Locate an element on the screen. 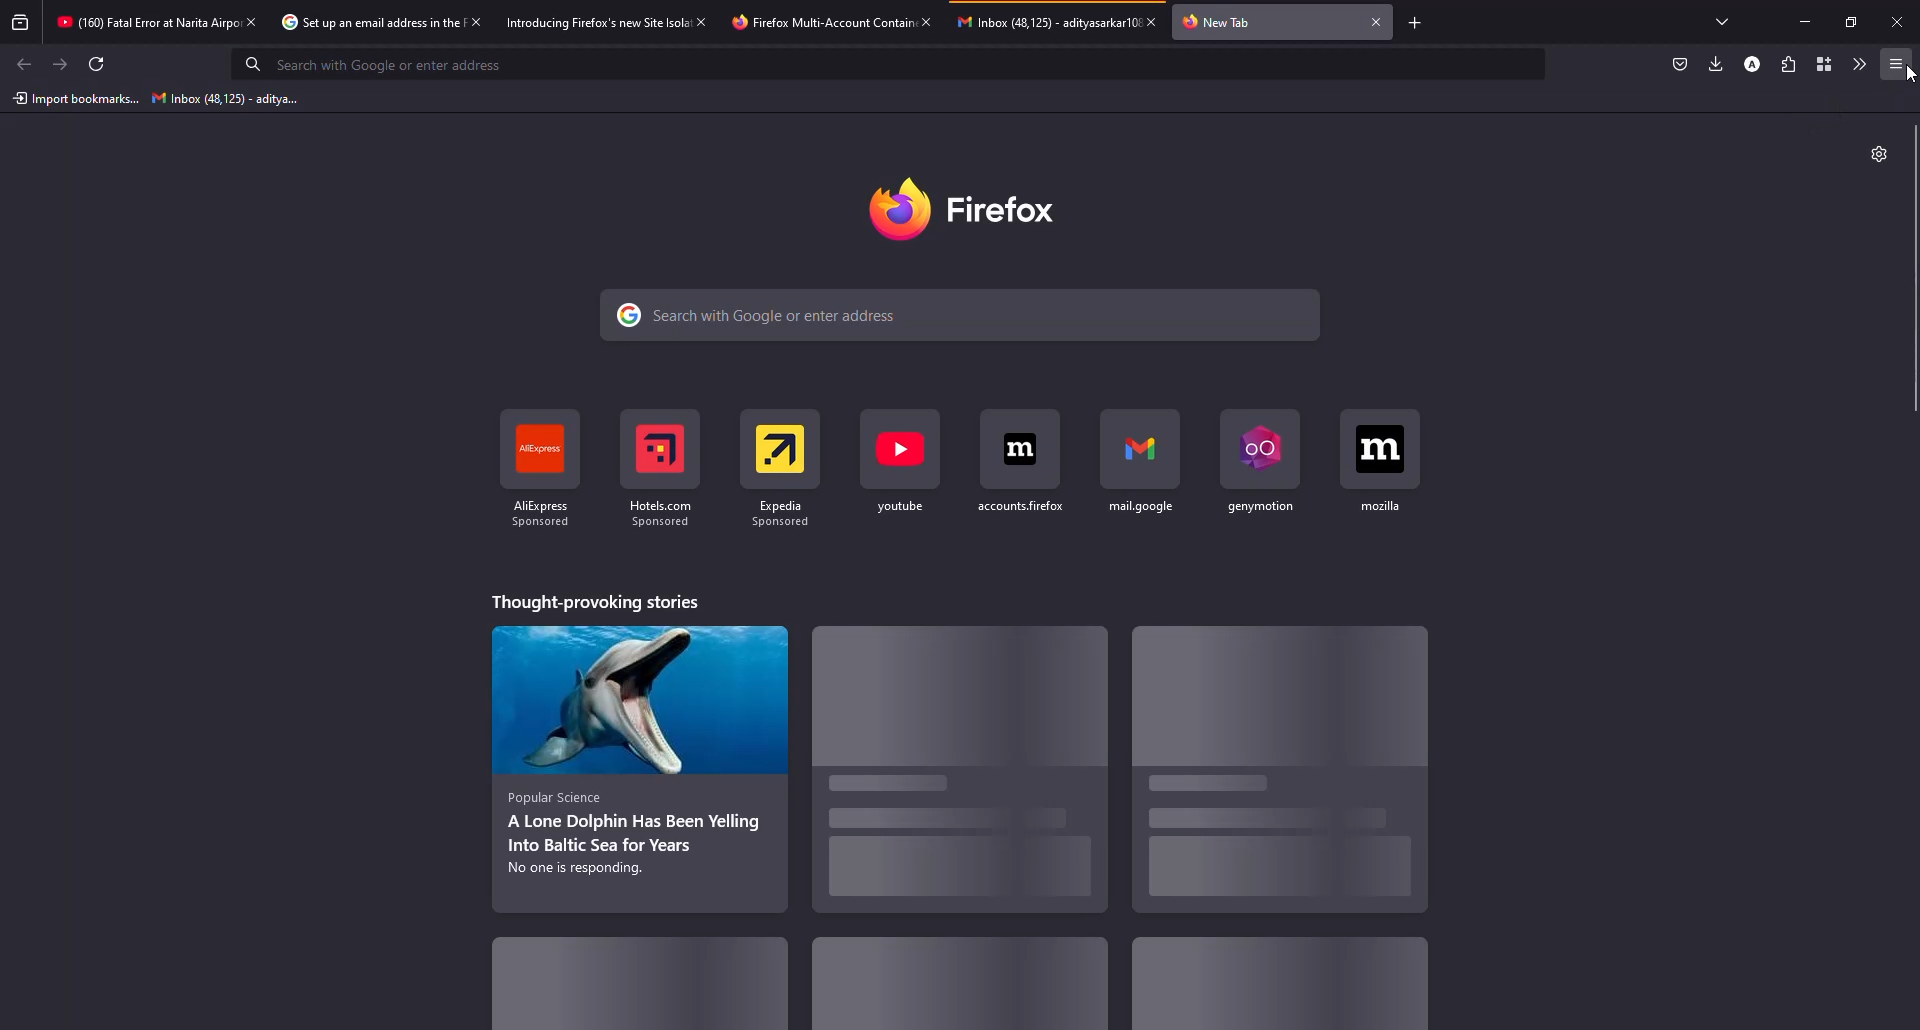  forward is located at coordinates (61, 65).